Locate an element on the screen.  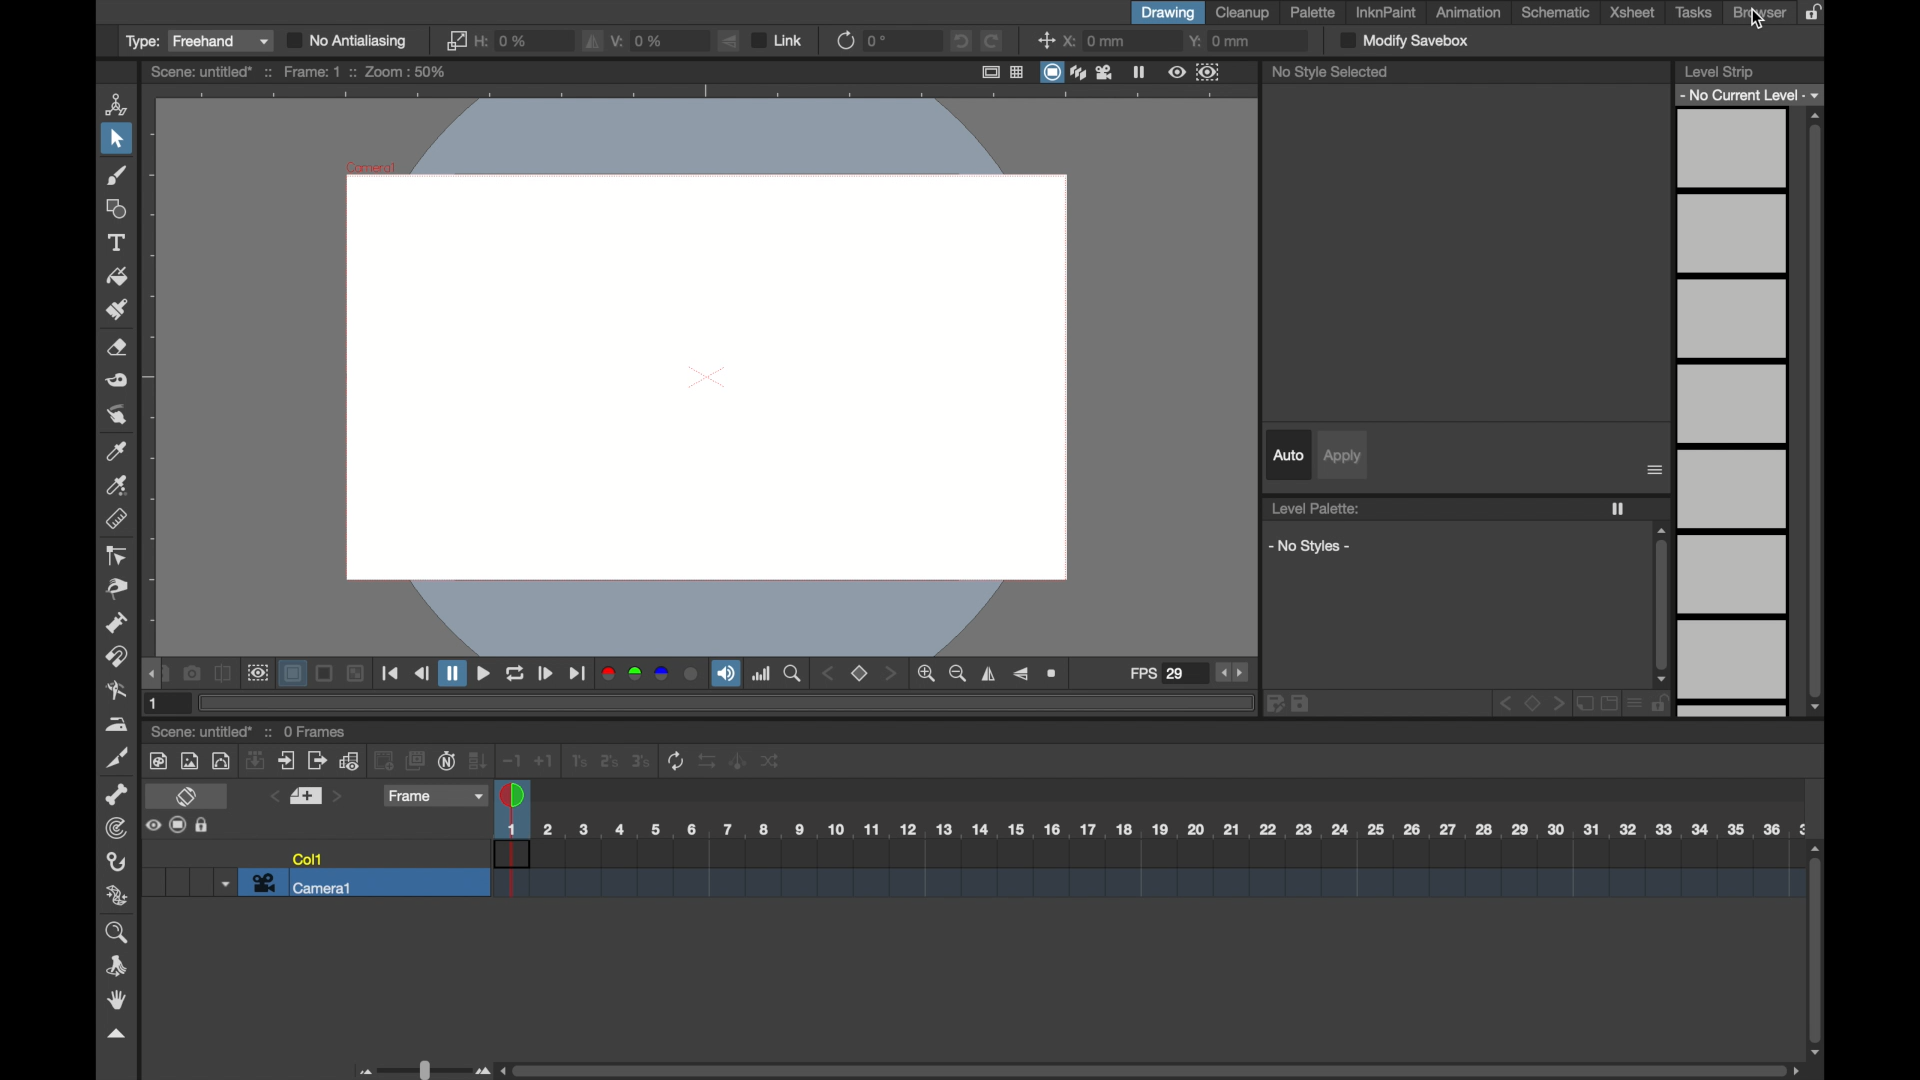
film is located at coordinates (1106, 73).